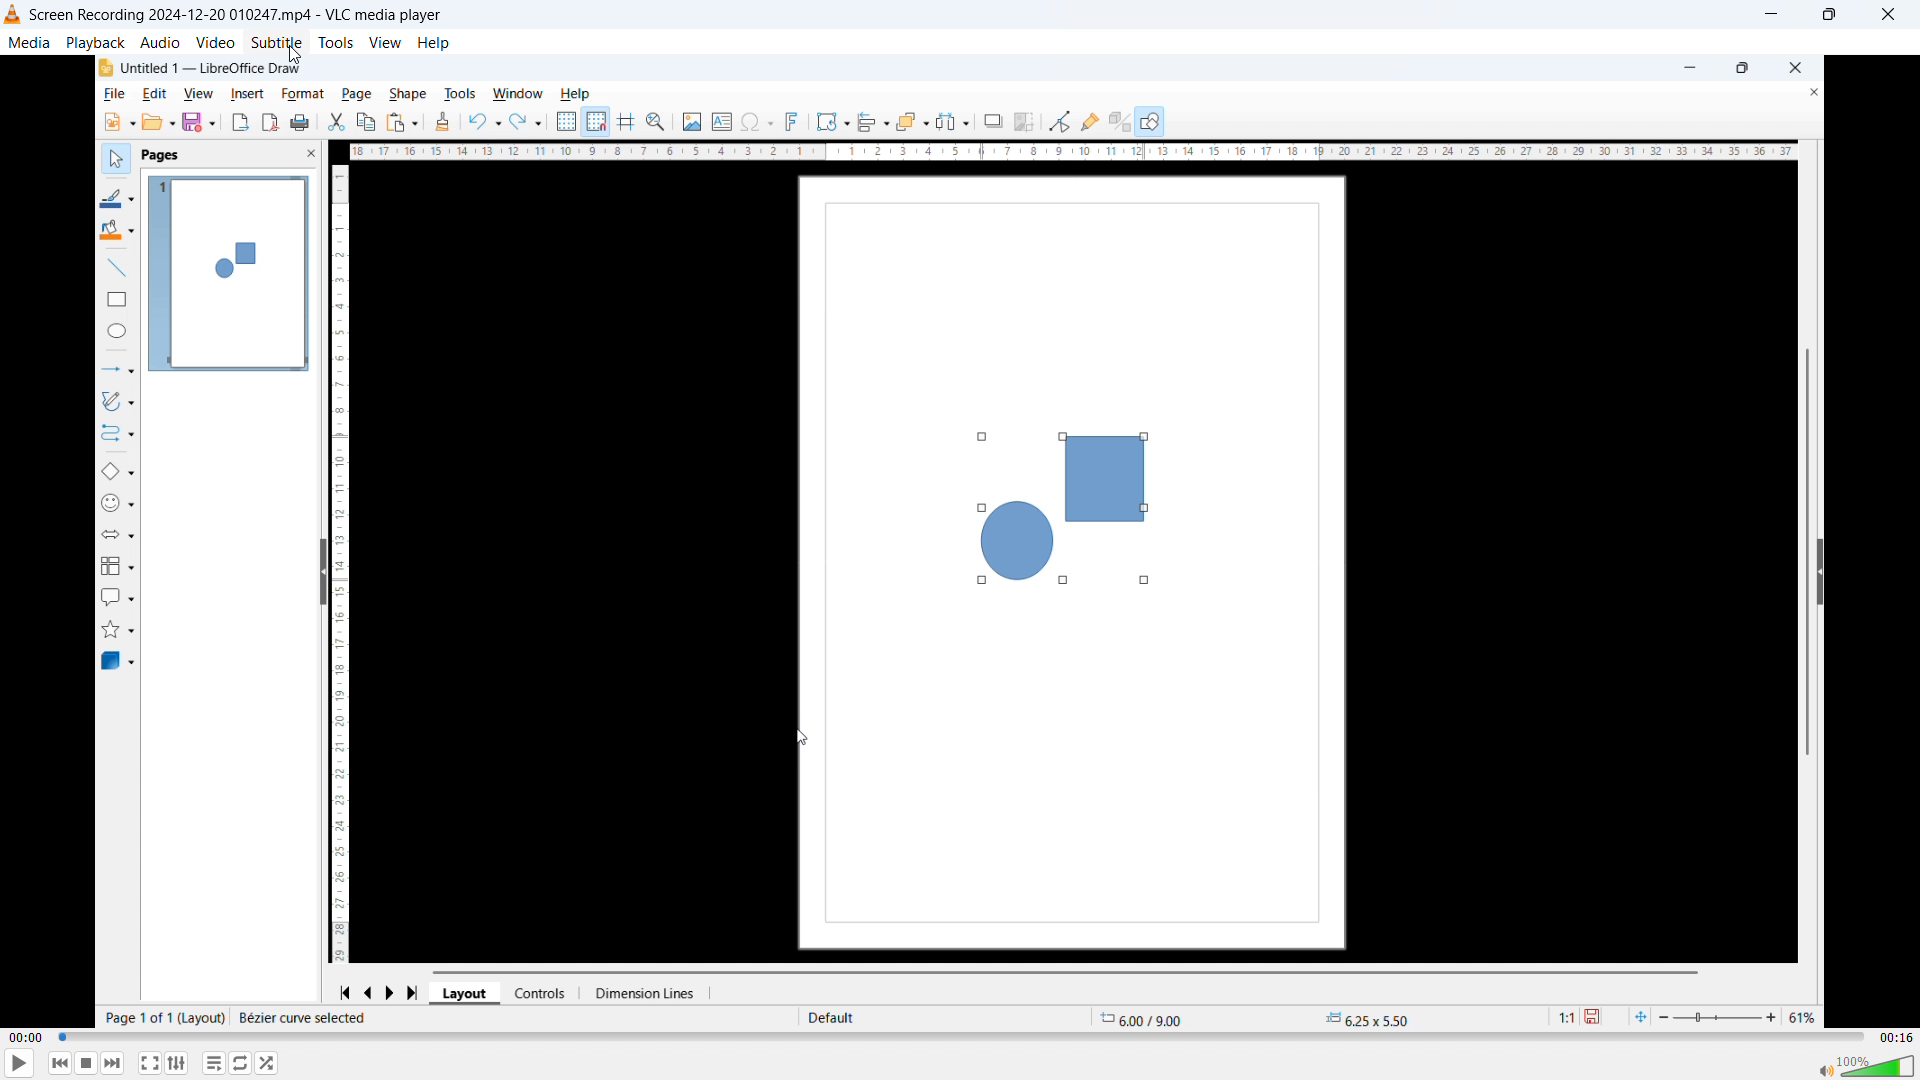 The width and height of the screenshot is (1920, 1080). Describe the element at coordinates (118, 595) in the screenshot. I see `callout shape` at that location.